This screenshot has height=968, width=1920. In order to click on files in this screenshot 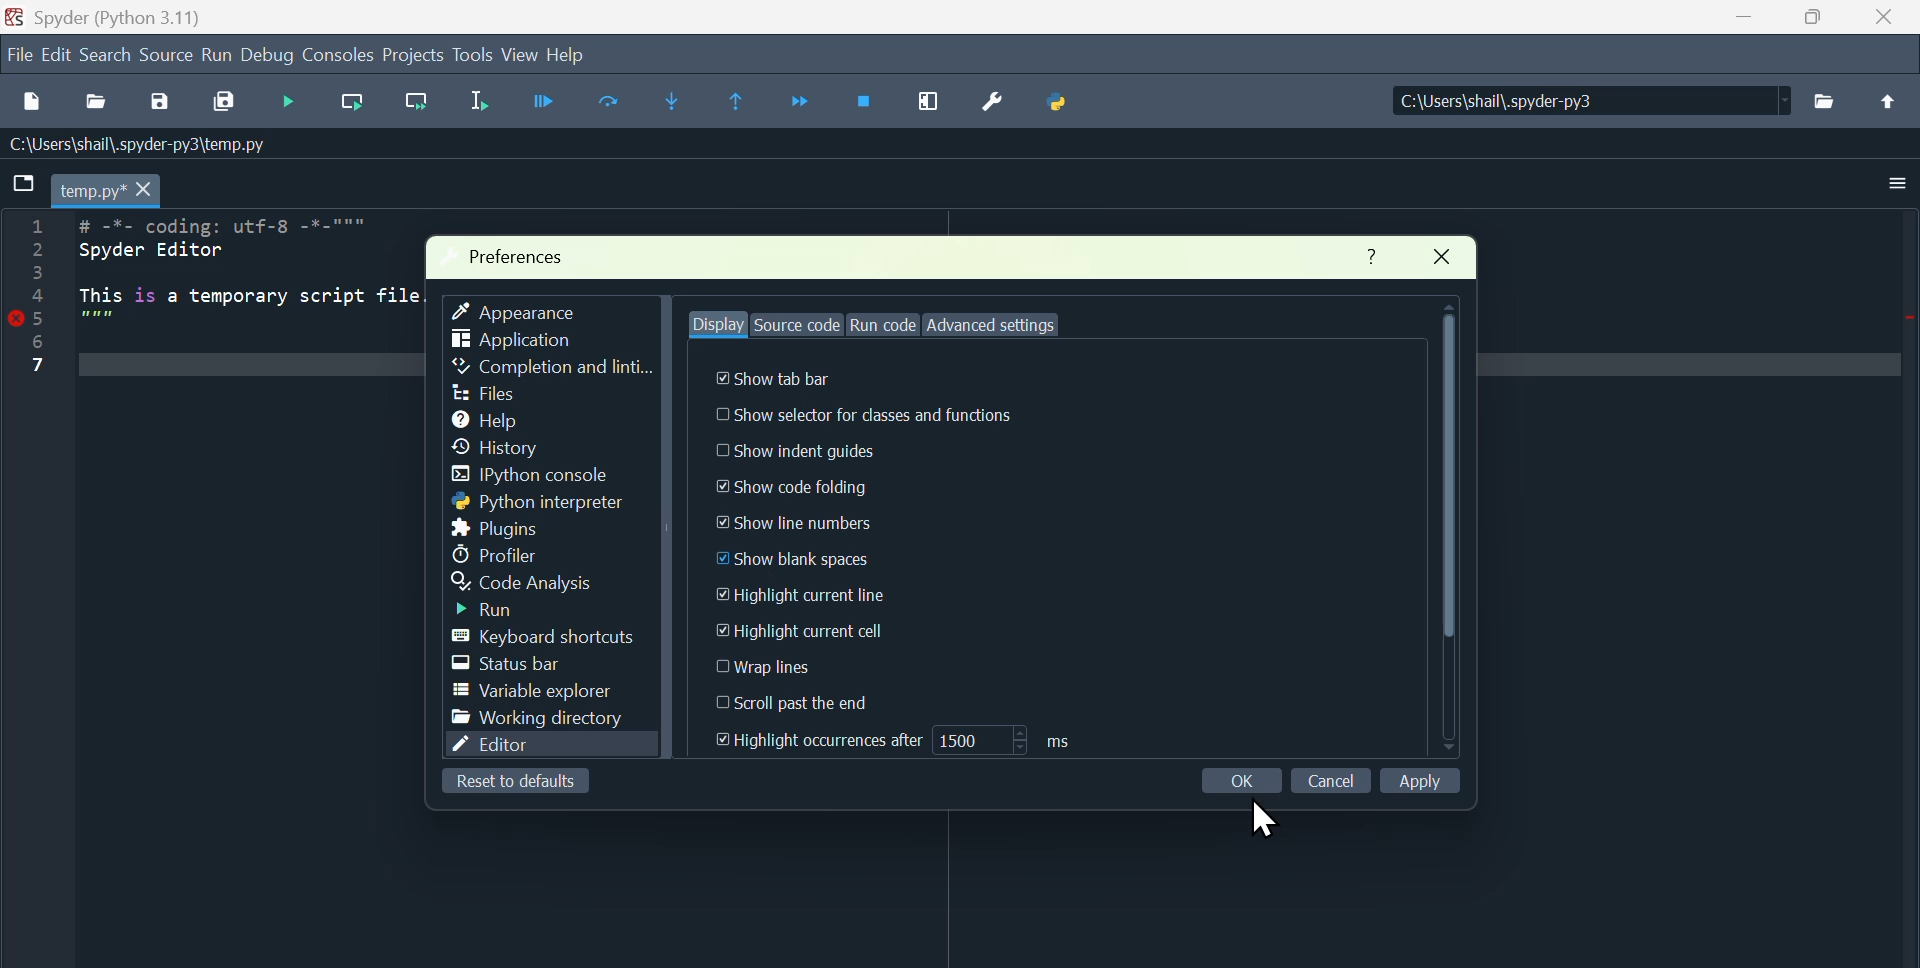, I will do `click(1819, 103)`.